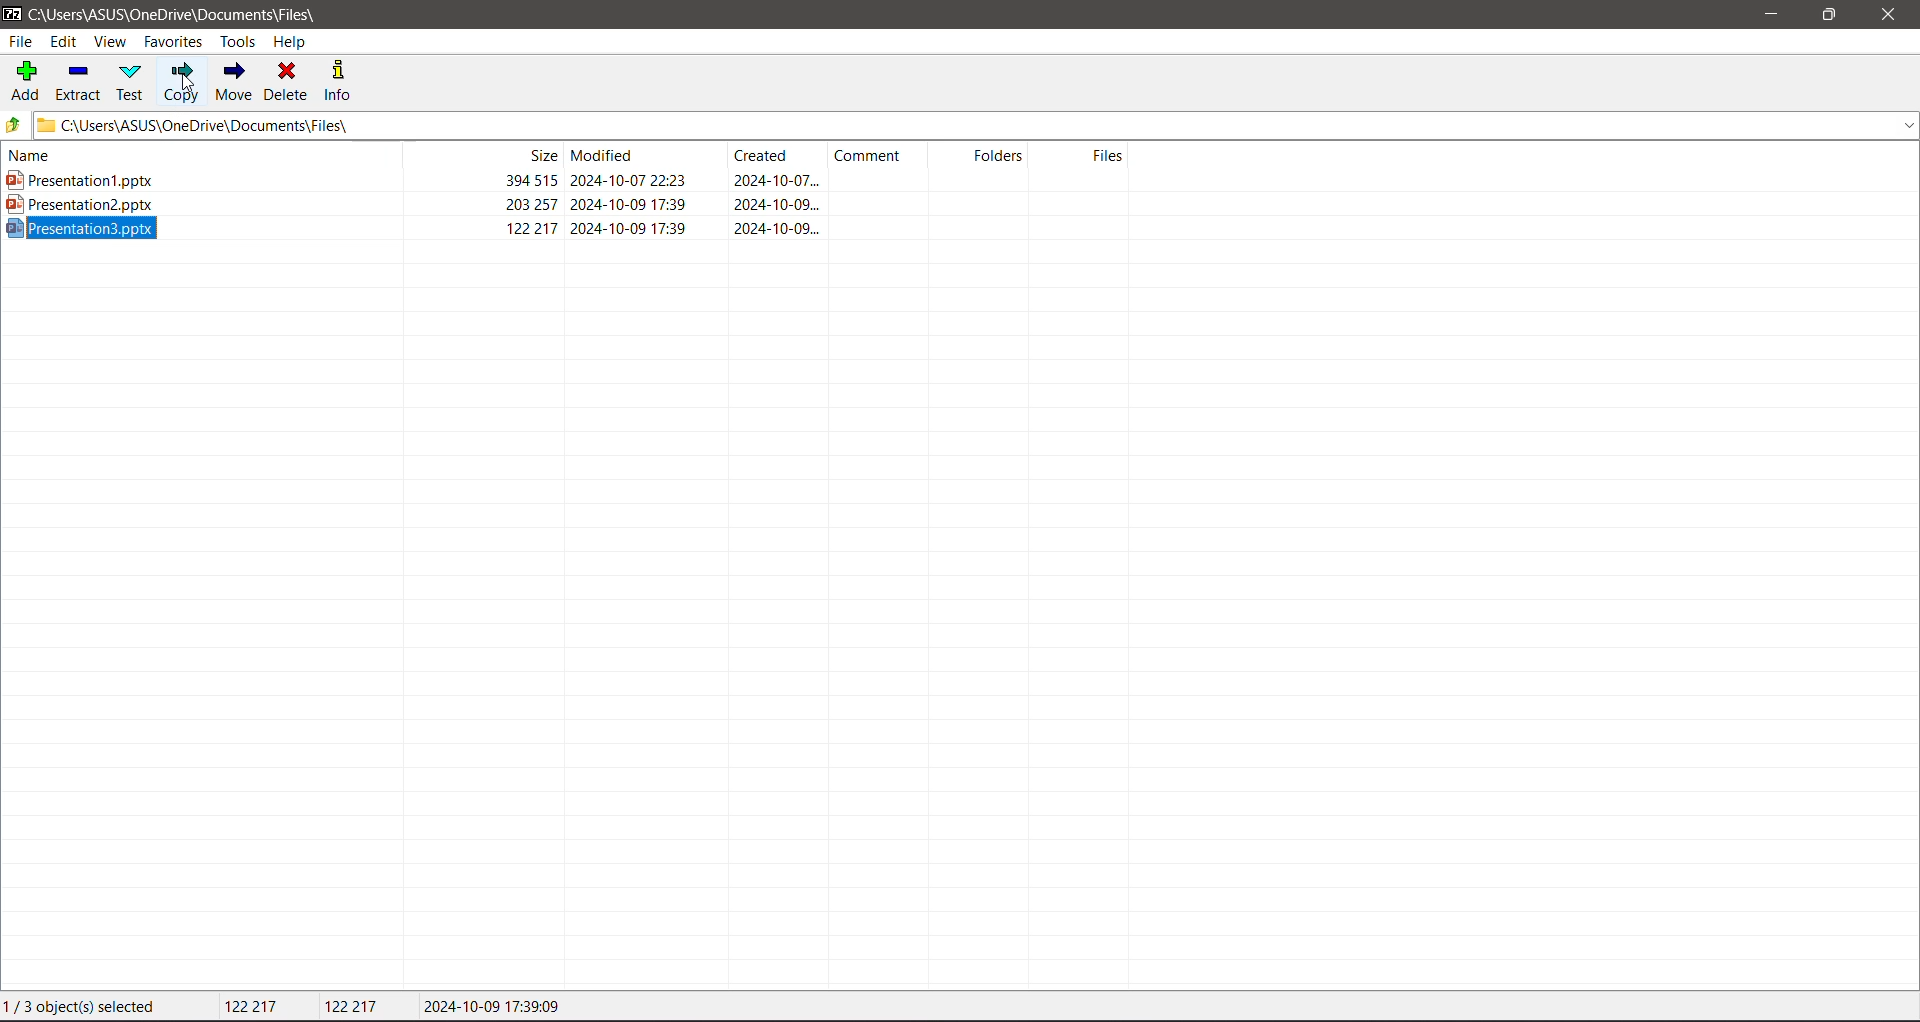  I want to click on Total Size of selected file(s), so click(255, 1007).